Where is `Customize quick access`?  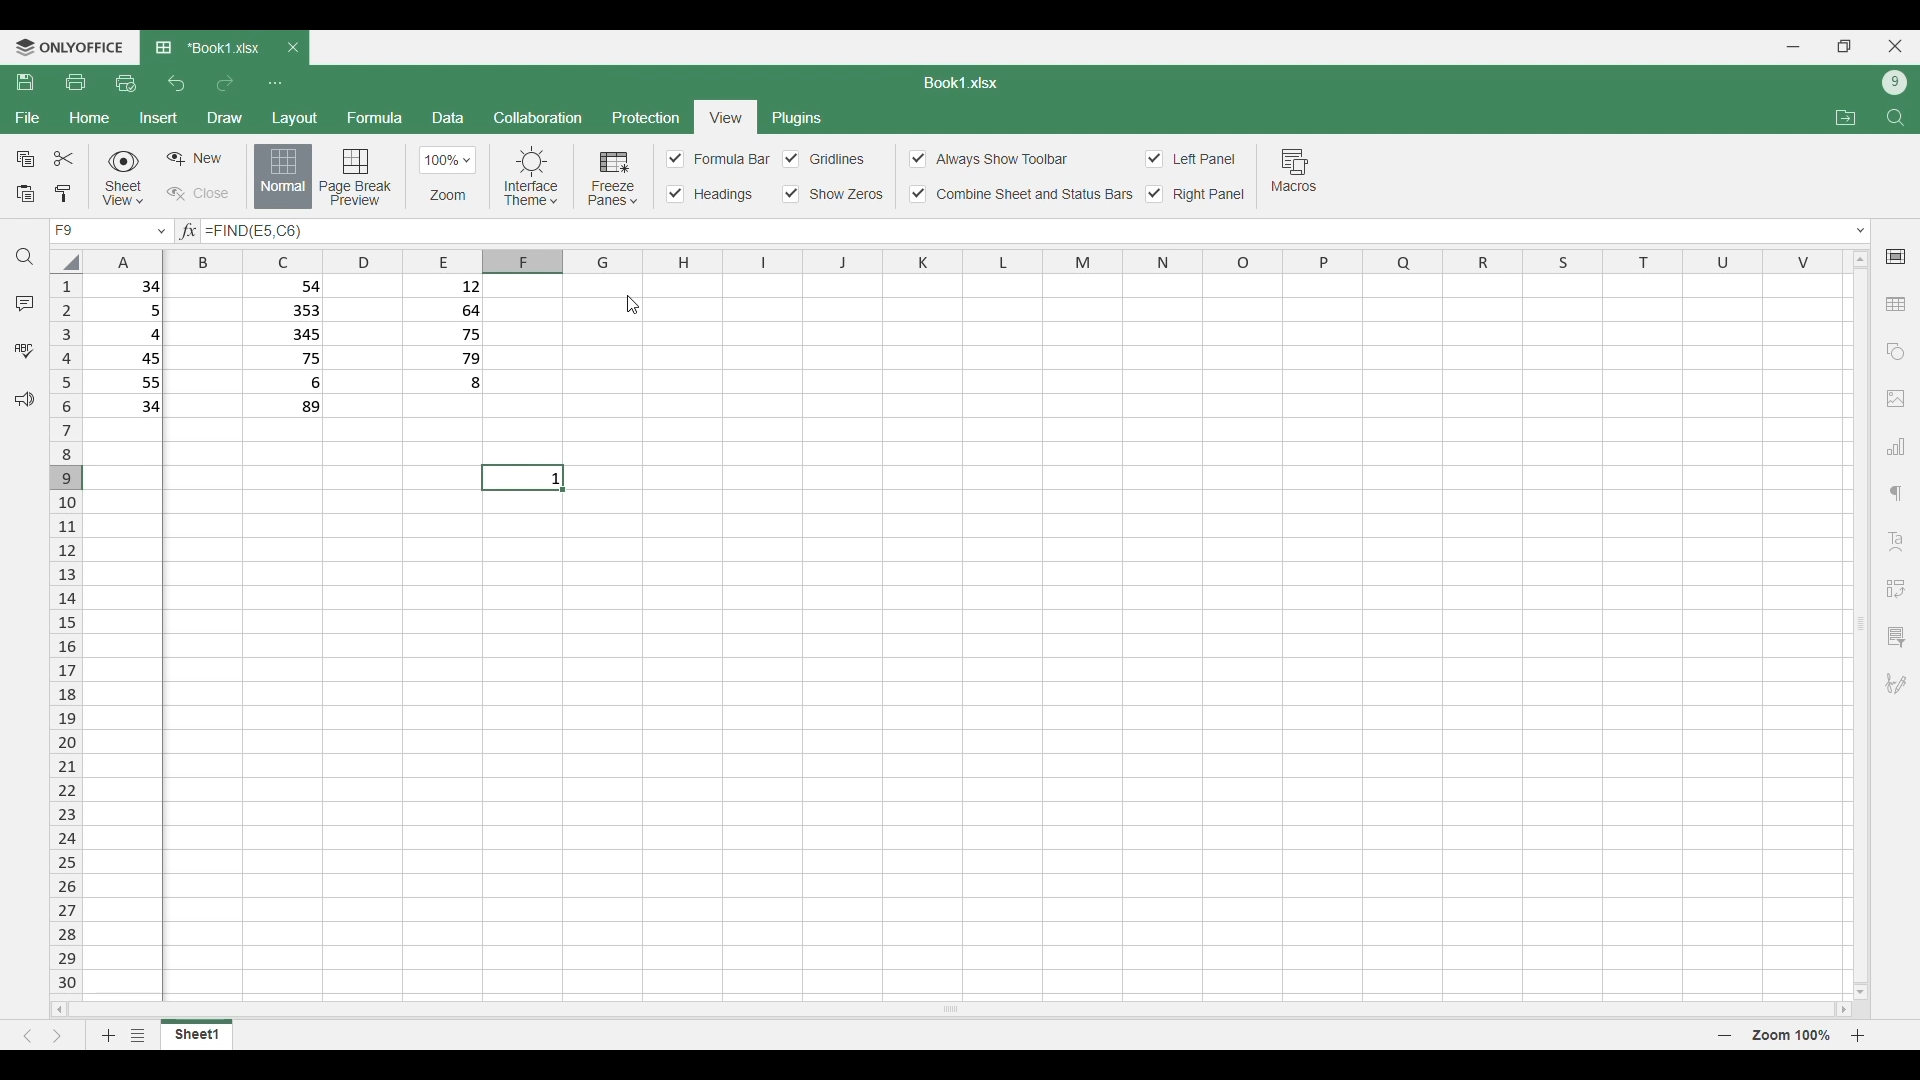
Customize quick access is located at coordinates (275, 84).